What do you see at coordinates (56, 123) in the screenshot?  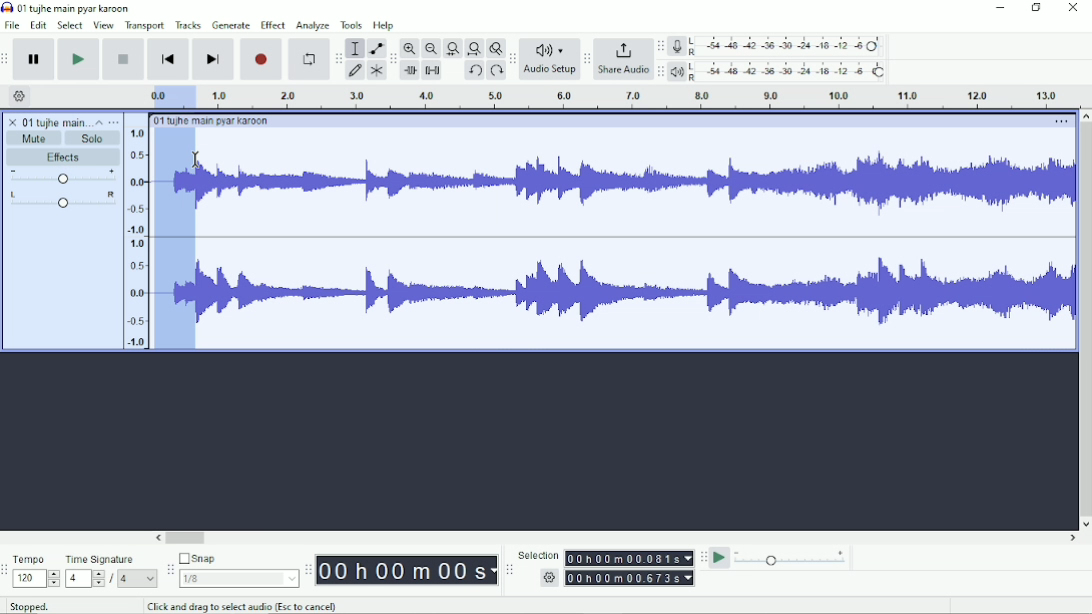 I see `01 tujhe main` at bounding box center [56, 123].